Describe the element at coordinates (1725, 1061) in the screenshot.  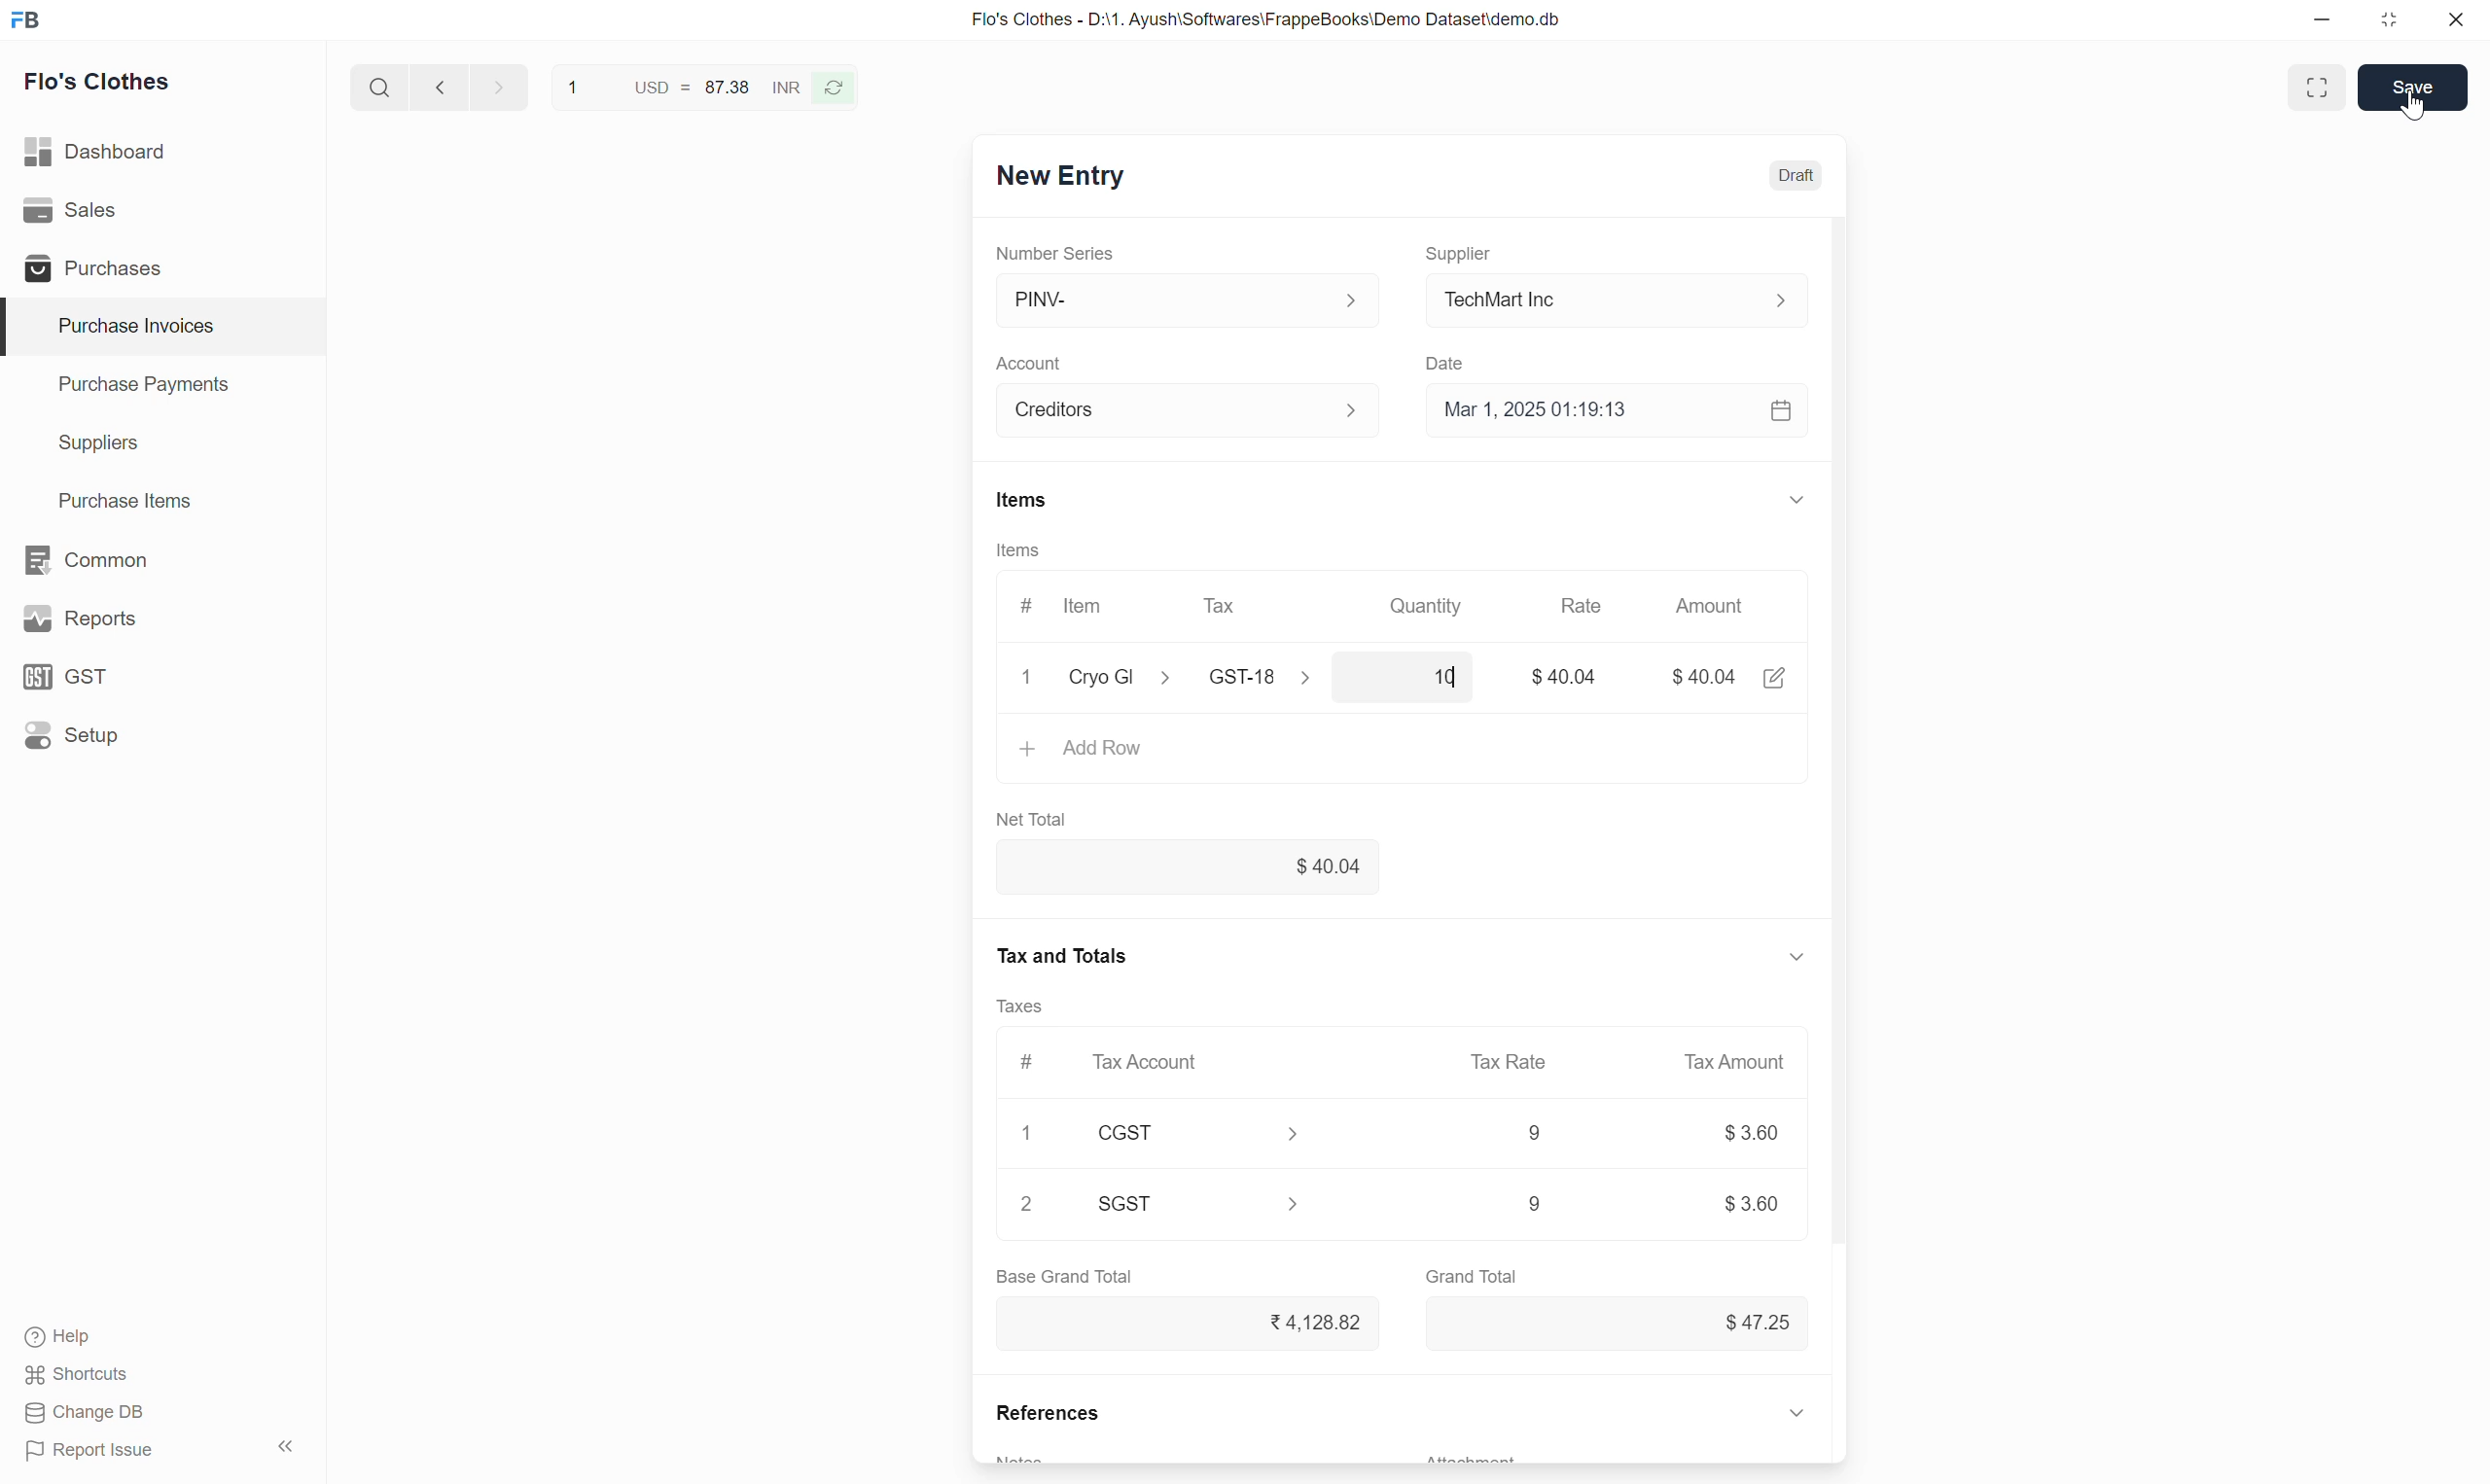
I see `Tax amount` at that location.